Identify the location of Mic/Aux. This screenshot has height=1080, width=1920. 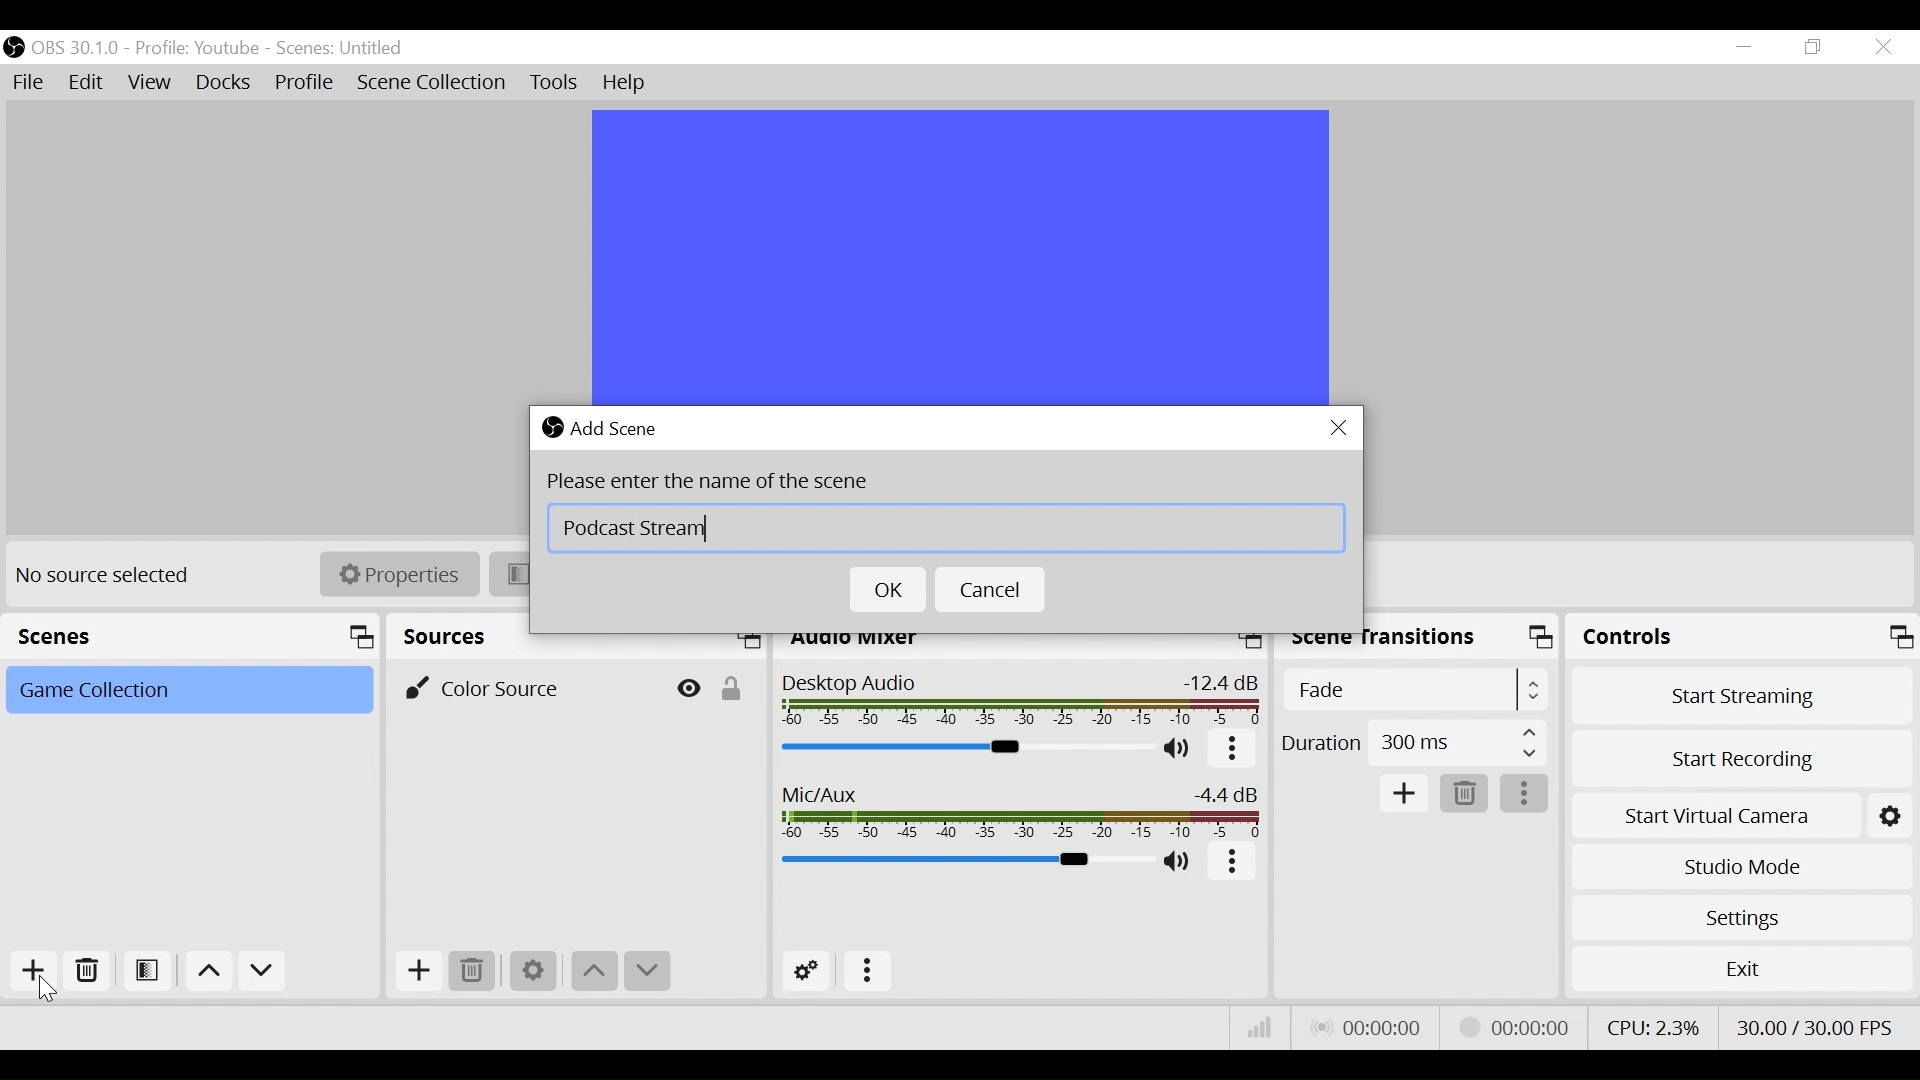
(963, 861).